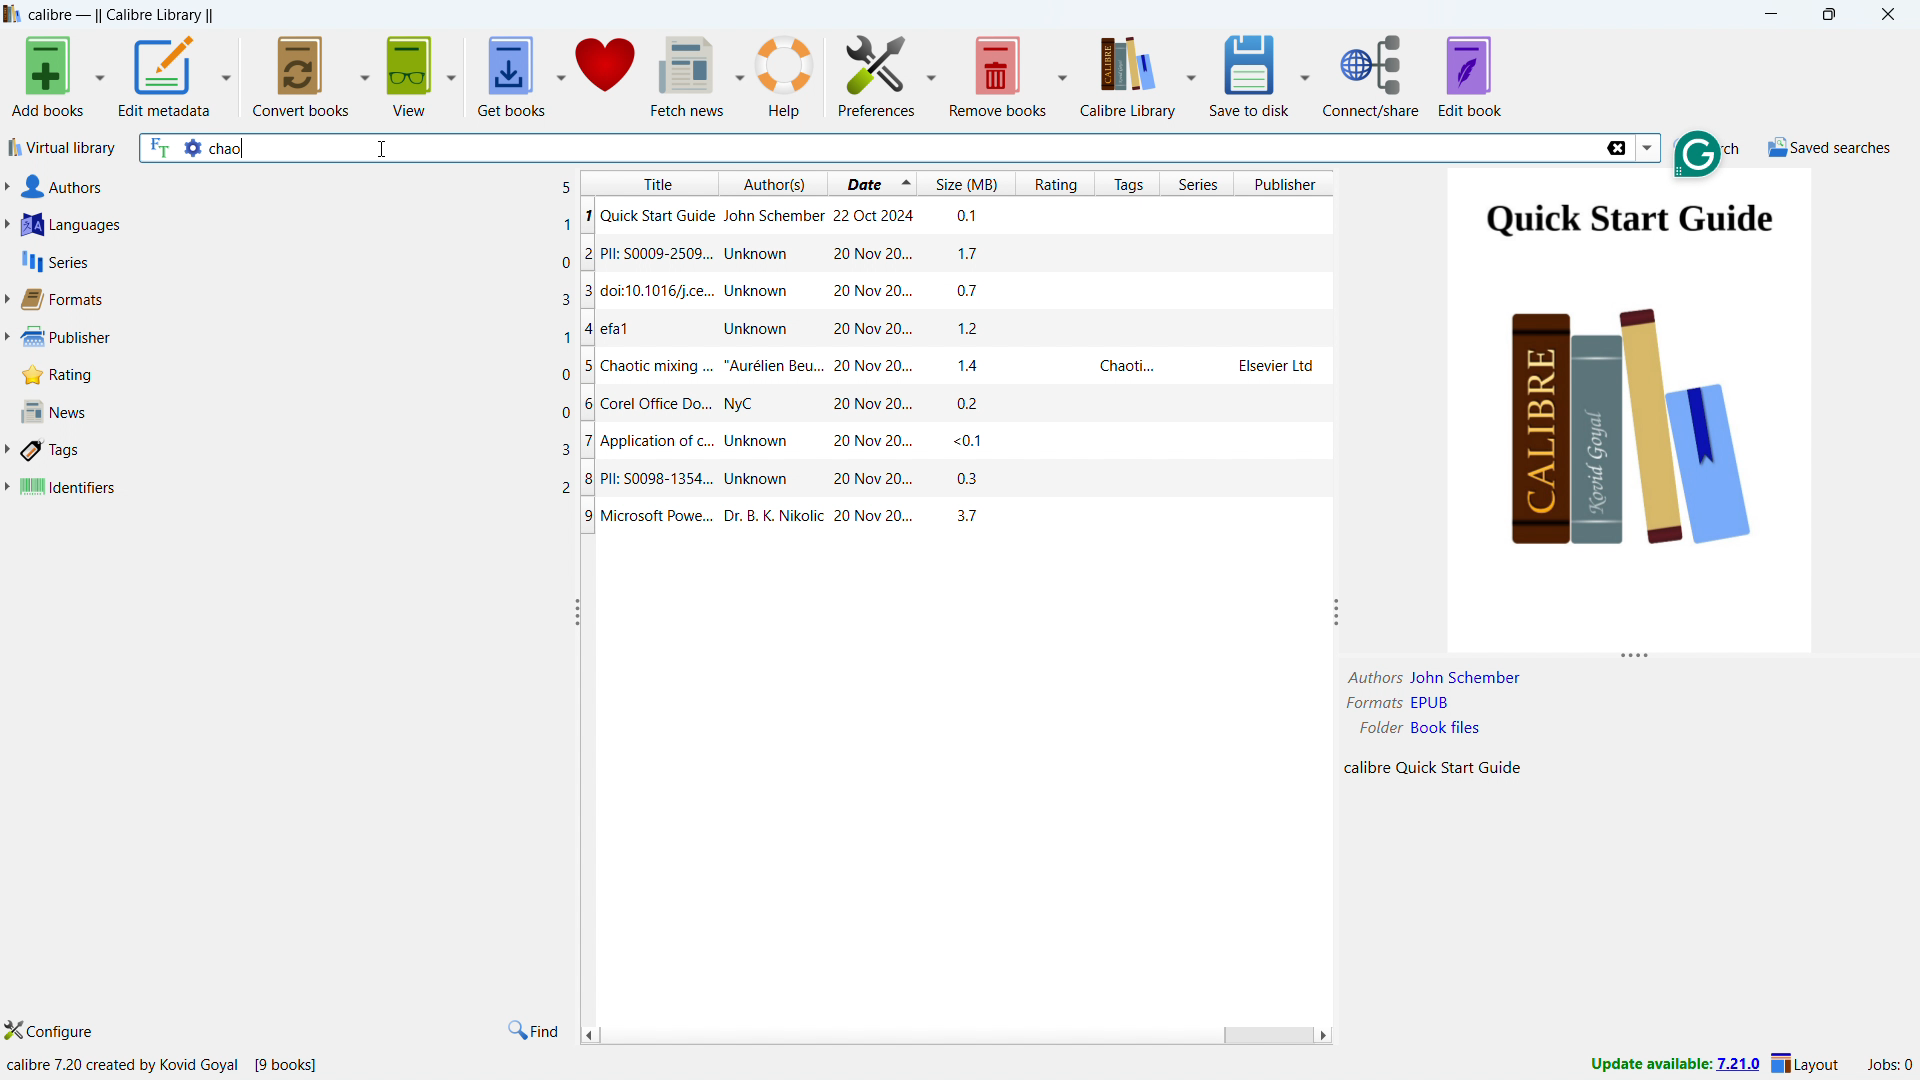  Describe the element at coordinates (1128, 75) in the screenshot. I see `calibre library` at that location.